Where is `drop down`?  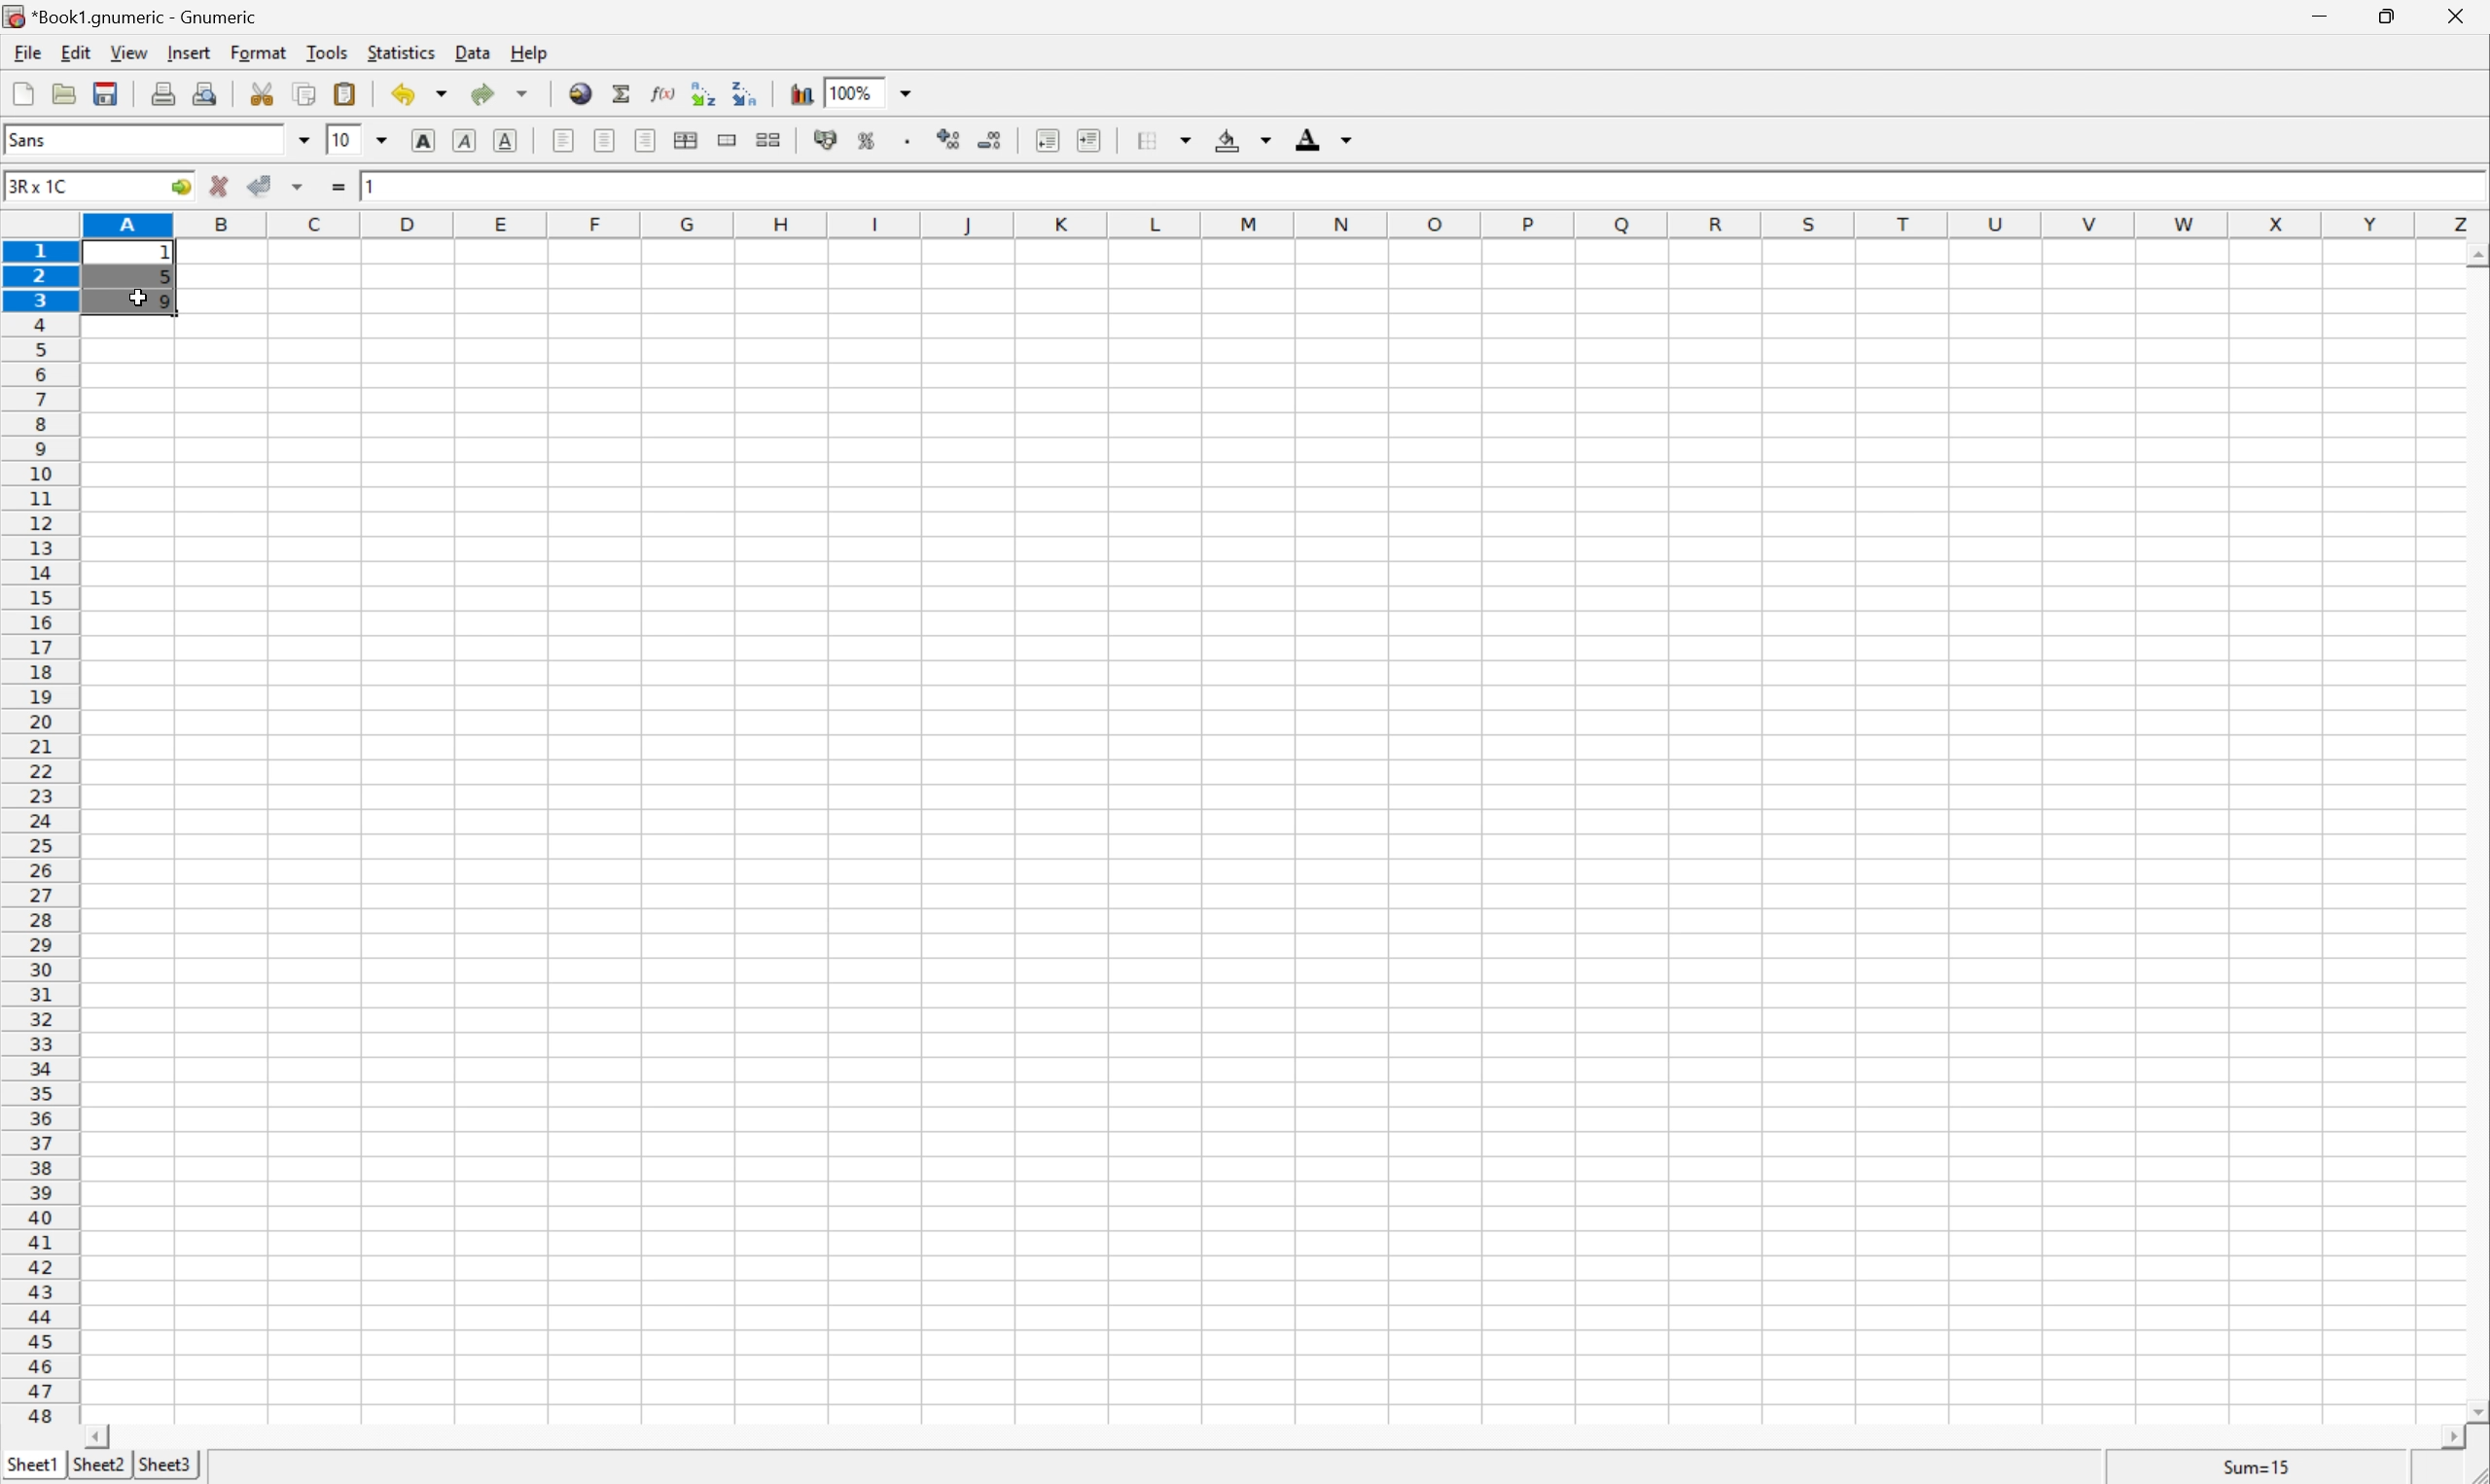 drop down is located at coordinates (388, 140).